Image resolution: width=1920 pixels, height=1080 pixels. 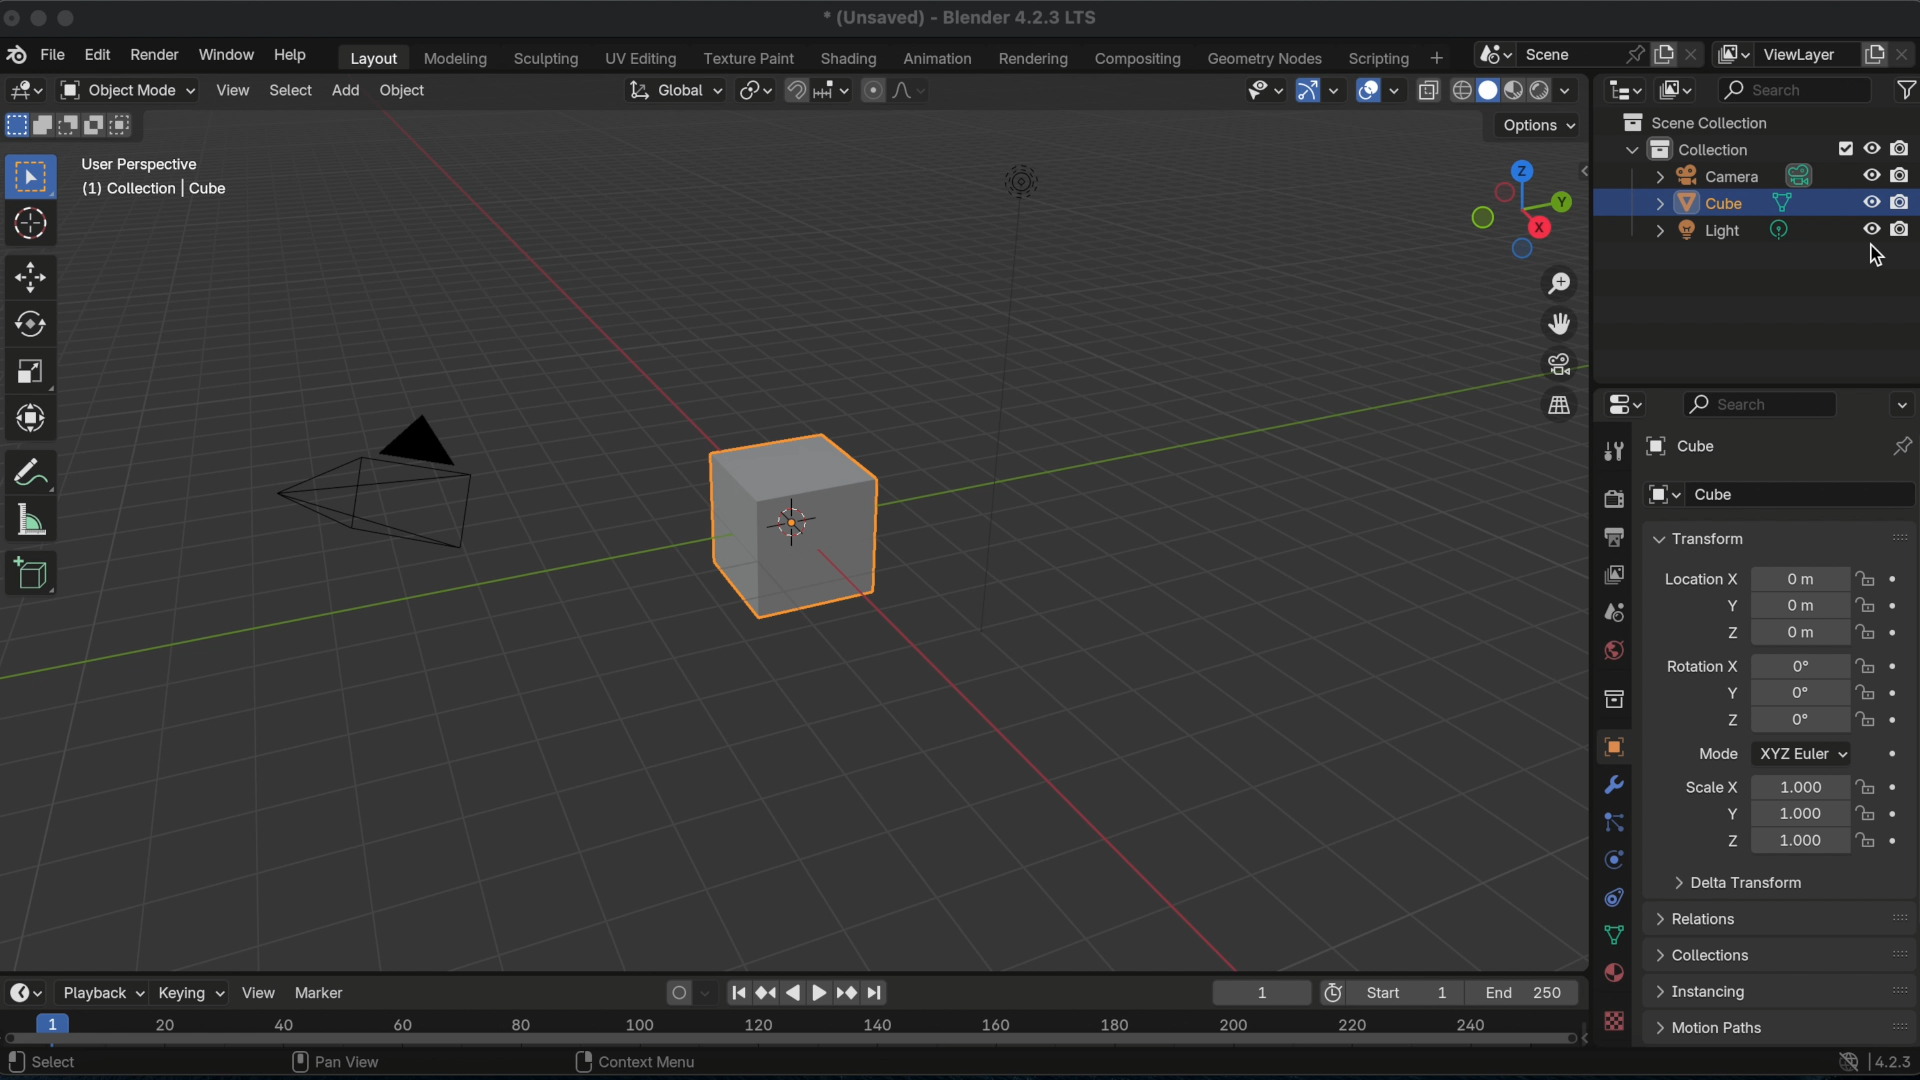 I want to click on delectability and visibility, so click(x=1262, y=89).